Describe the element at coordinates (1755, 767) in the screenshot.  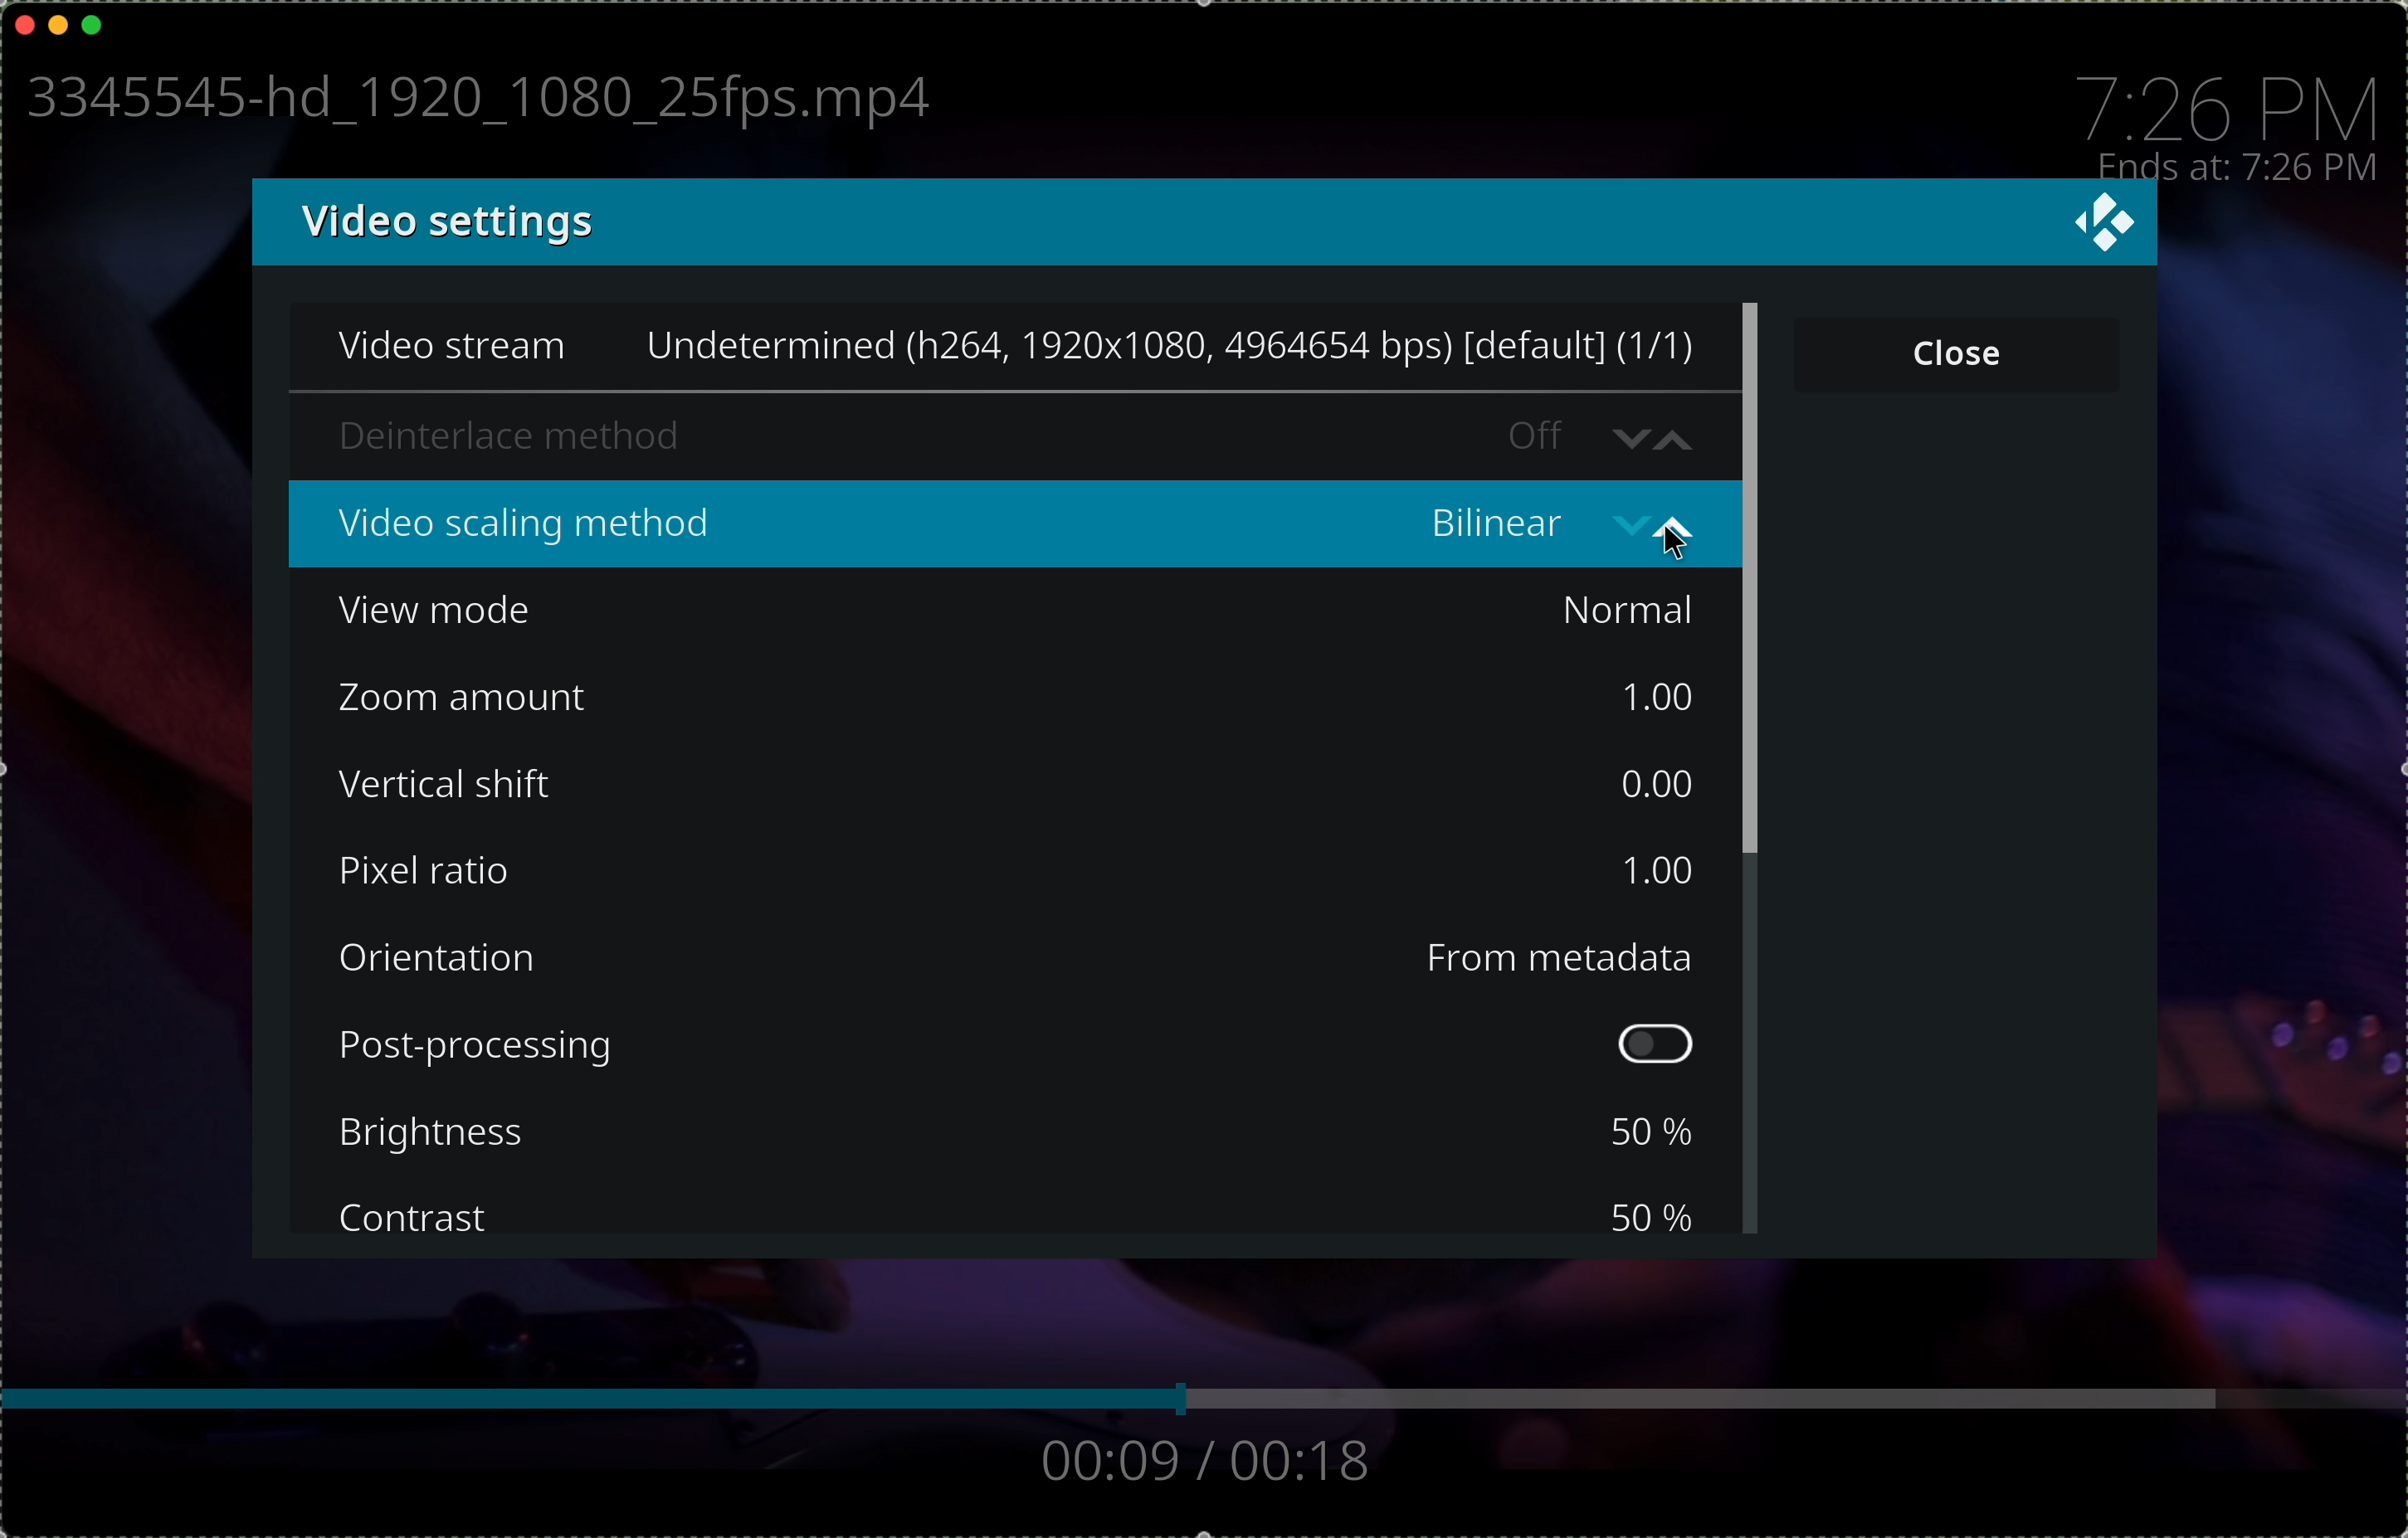
I see `scroll bar` at that location.